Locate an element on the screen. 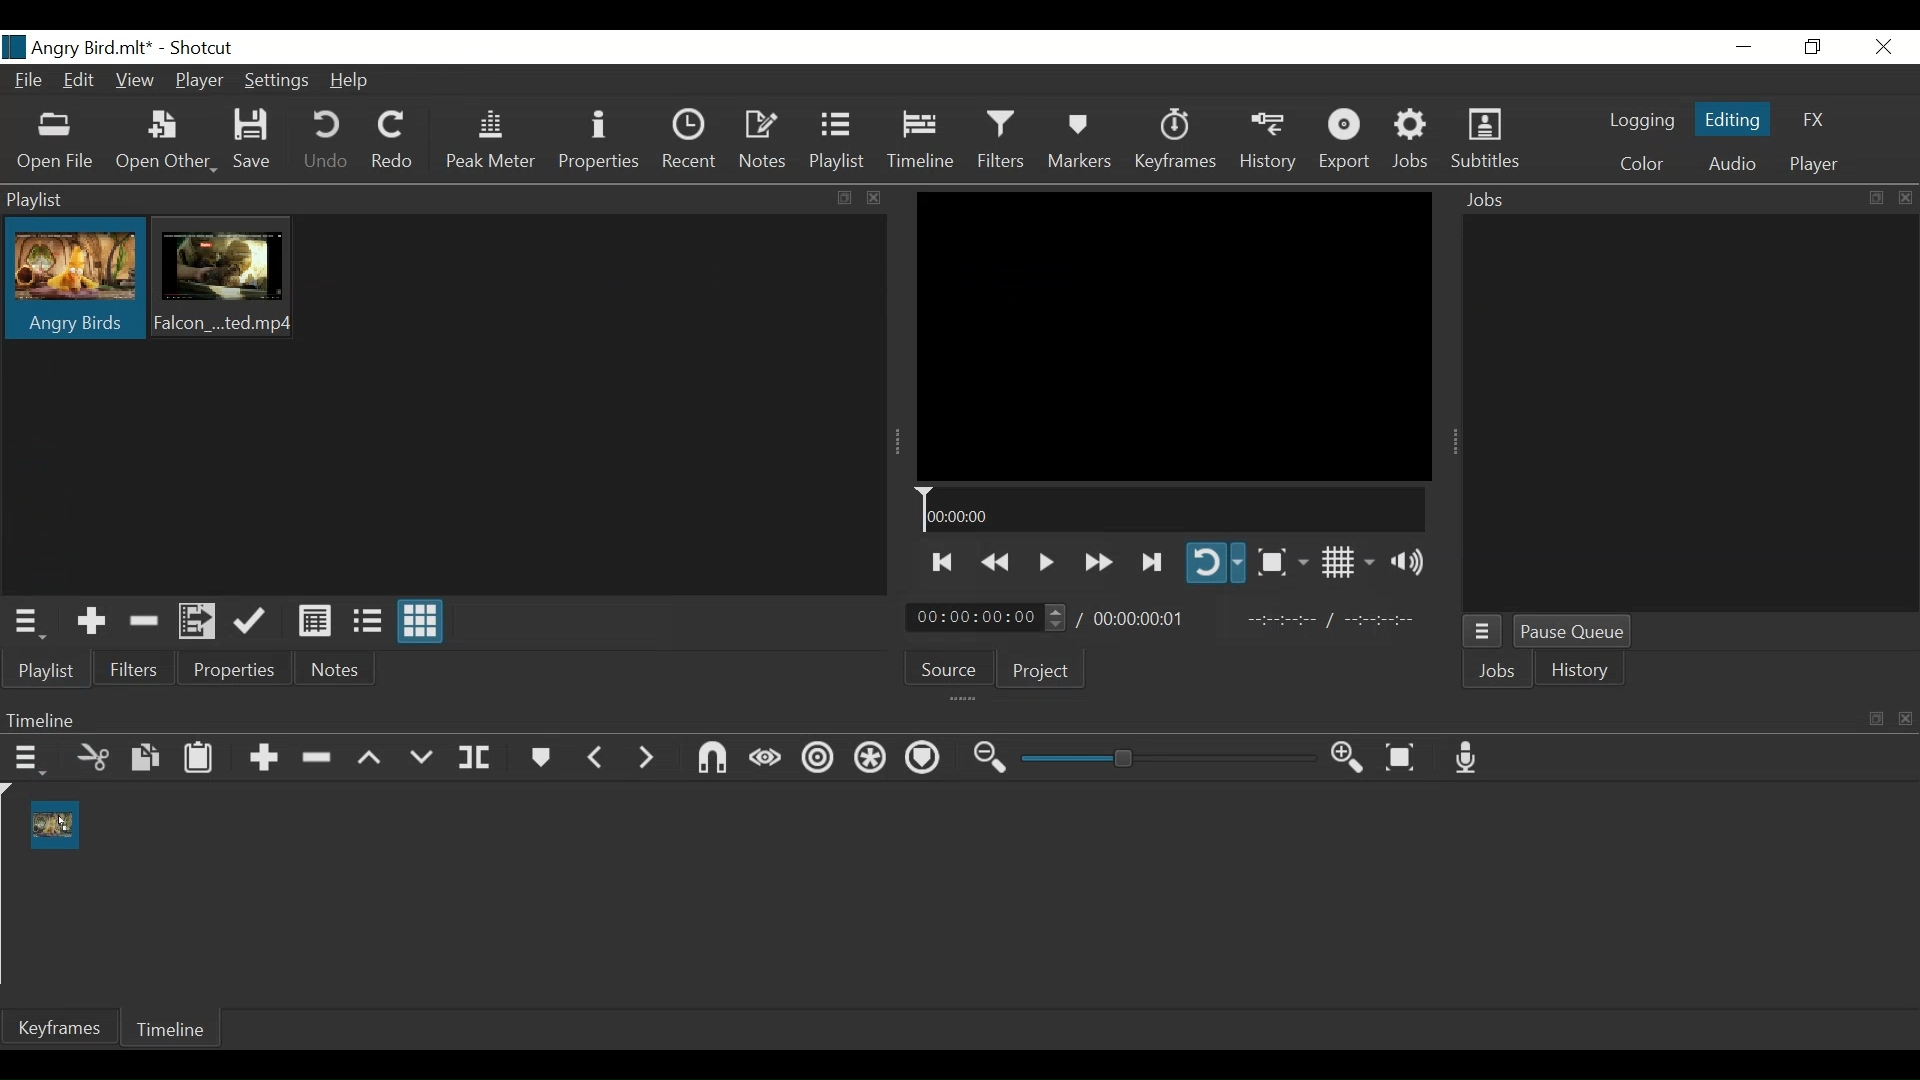 Image resolution: width=1920 pixels, height=1080 pixels. File is located at coordinates (33, 82).